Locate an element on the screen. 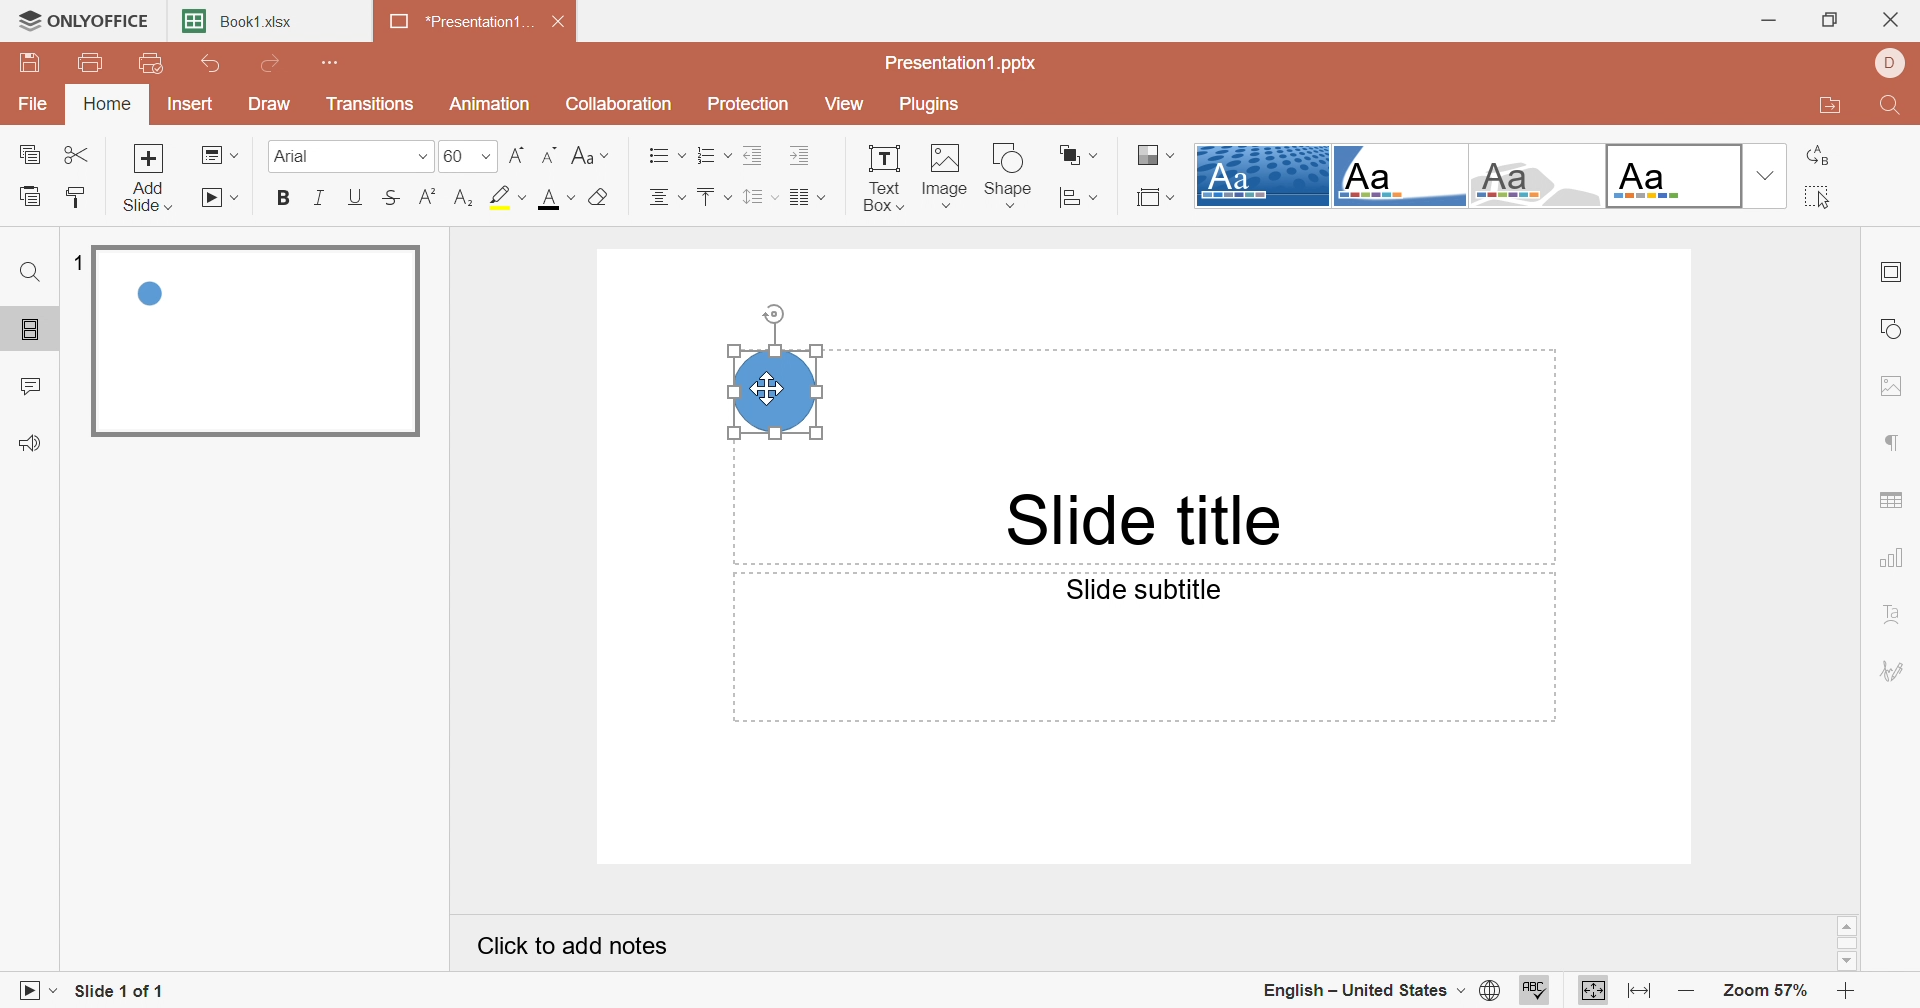  Copy is located at coordinates (29, 155).